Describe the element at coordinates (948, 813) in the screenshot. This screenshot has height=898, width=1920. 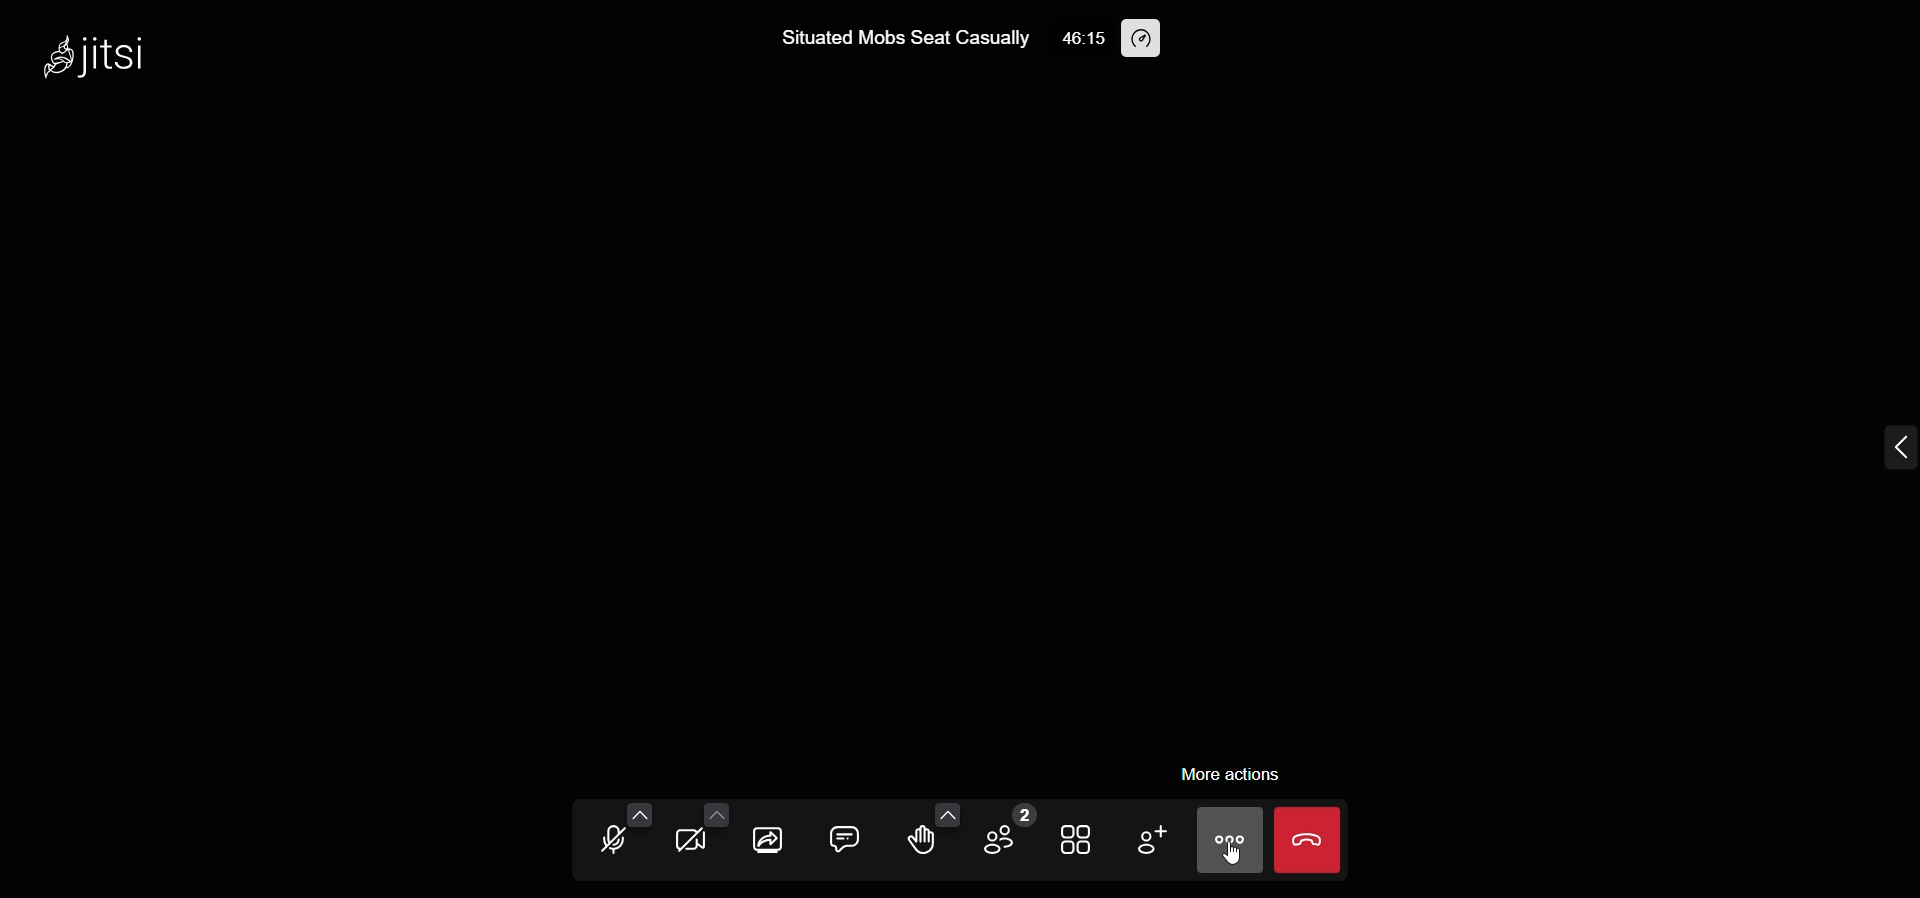
I see `more emoji` at that location.